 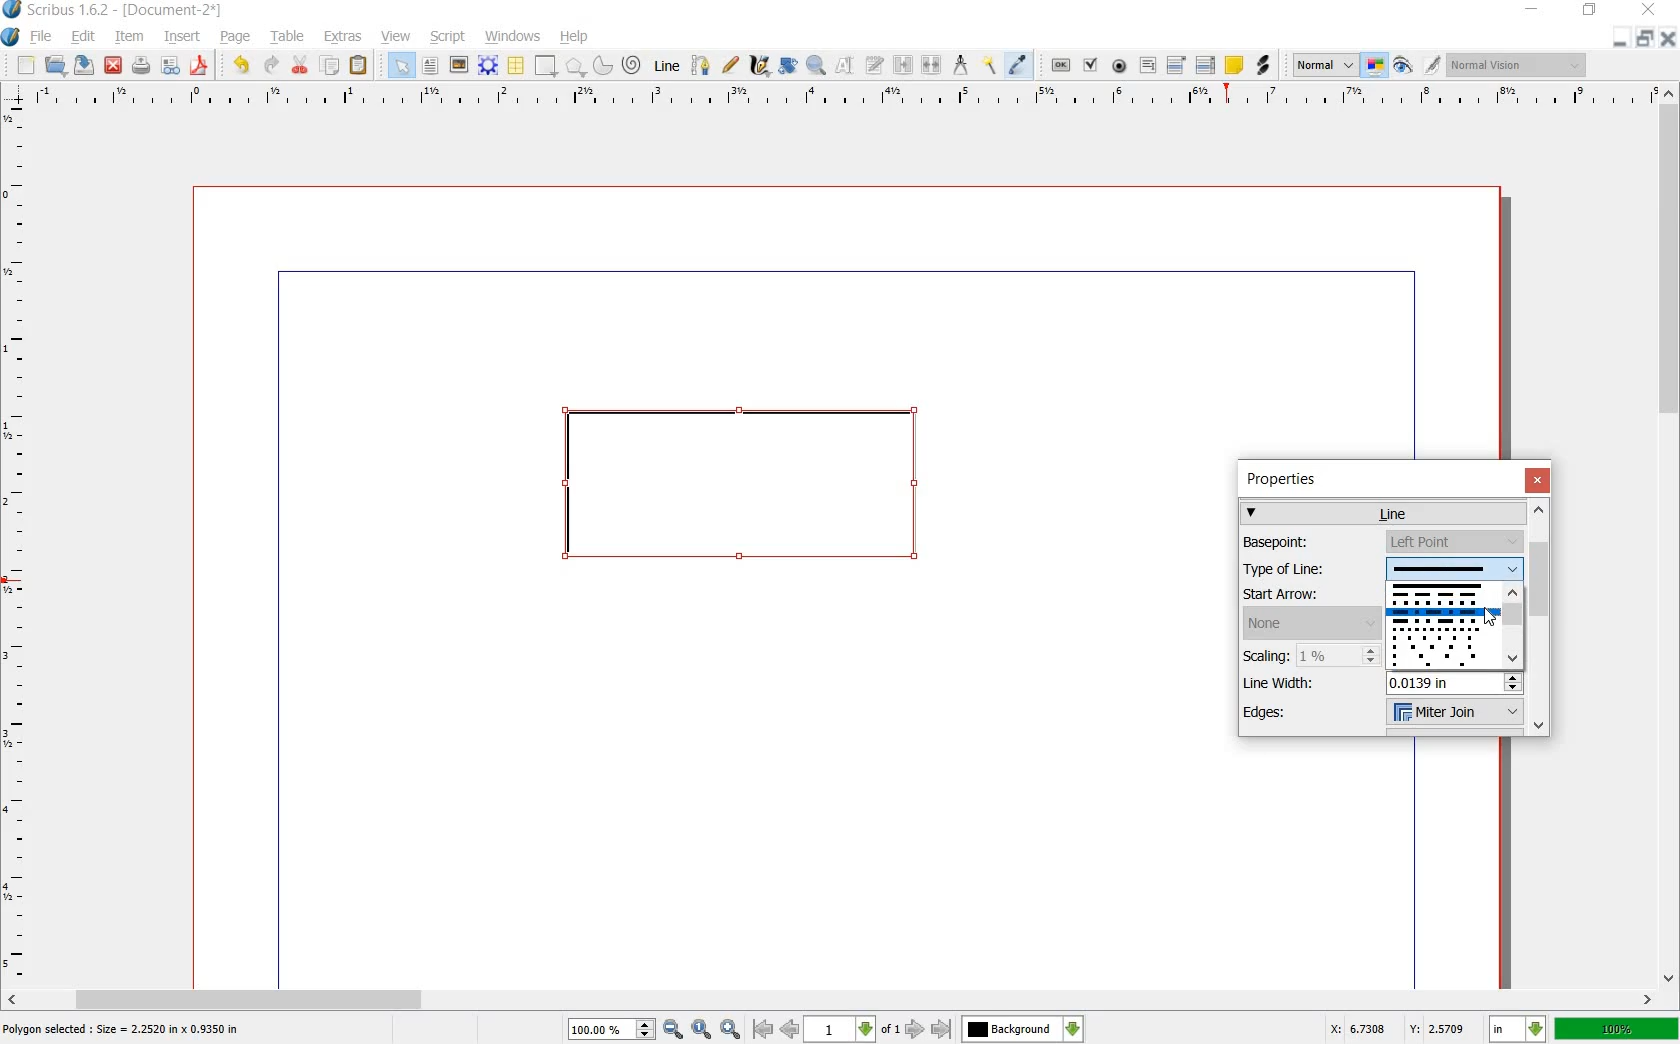 What do you see at coordinates (845, 66) in the screenshot?
I see `EDIT CONTENTS OF FRAME` at bounding box center [845, 66].